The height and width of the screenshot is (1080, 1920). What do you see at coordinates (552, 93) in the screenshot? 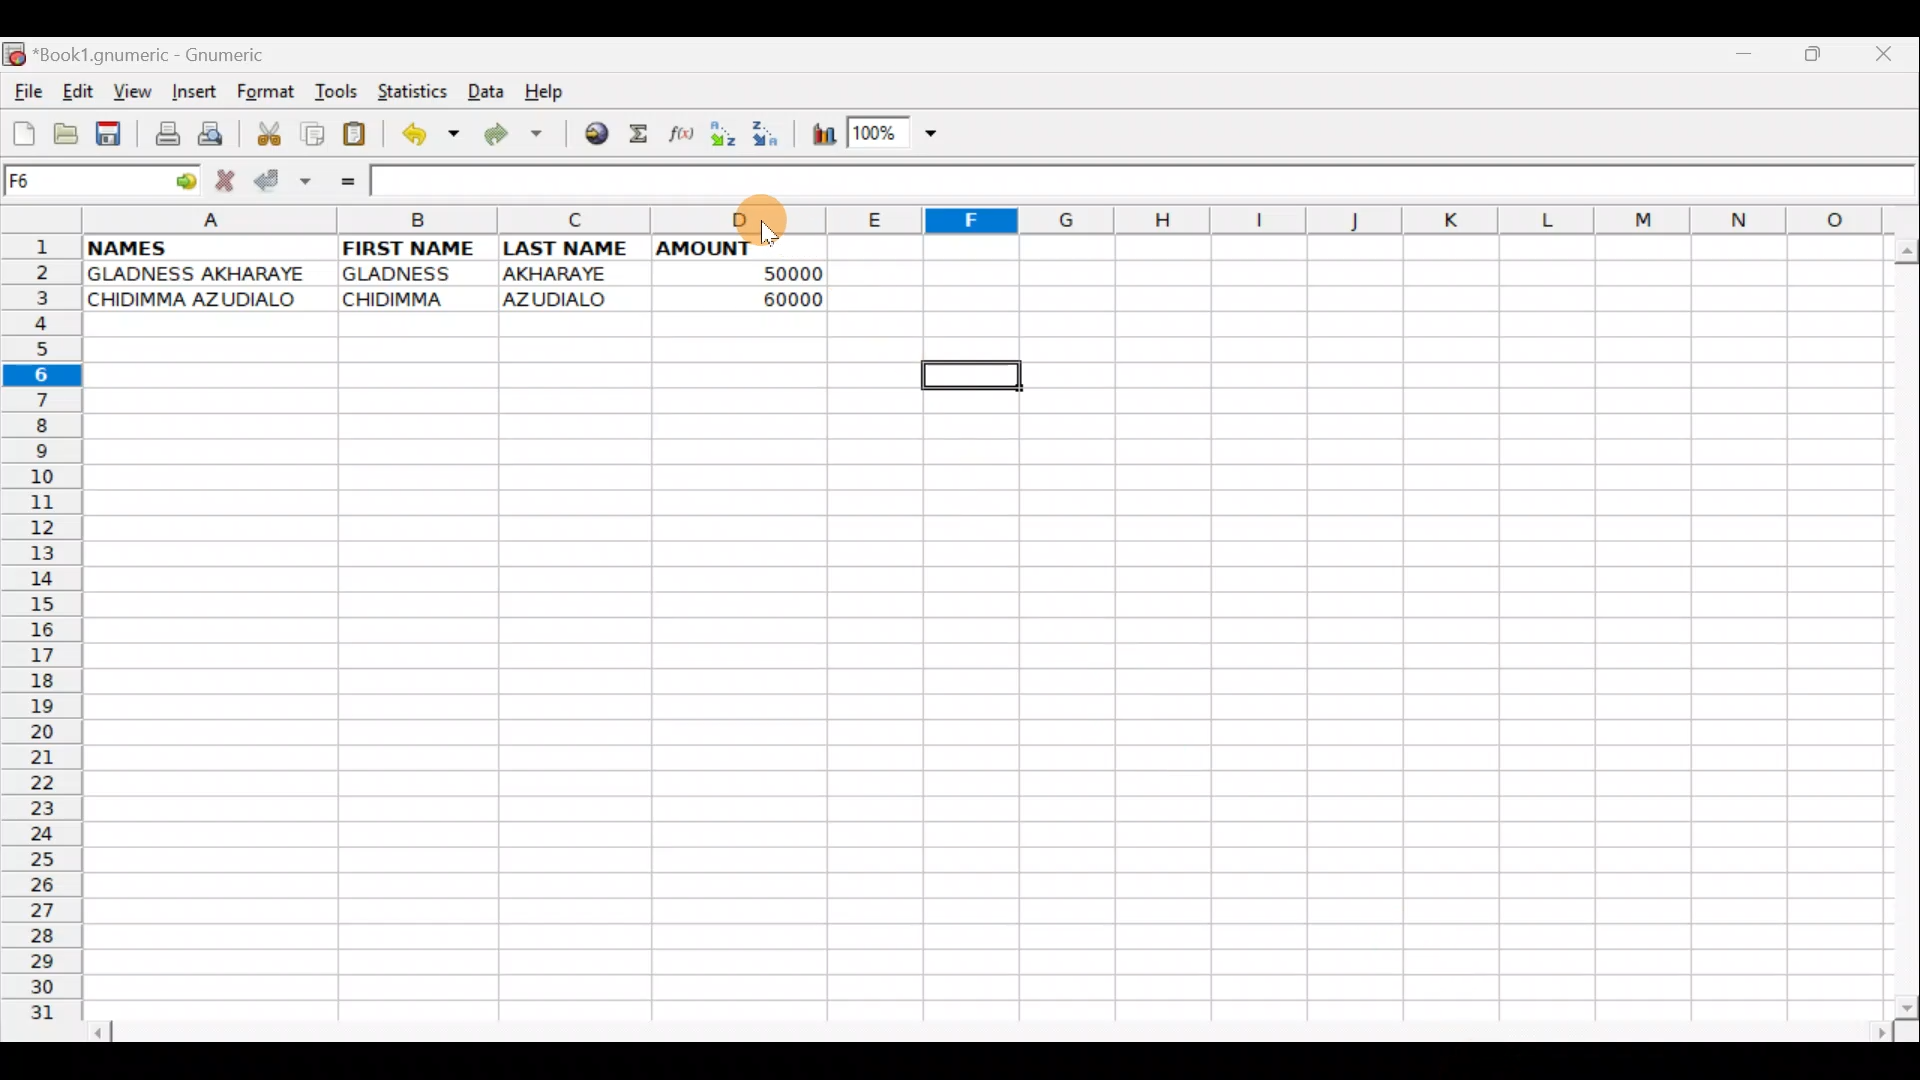
I see `Help` at bounding box center [552, 93].